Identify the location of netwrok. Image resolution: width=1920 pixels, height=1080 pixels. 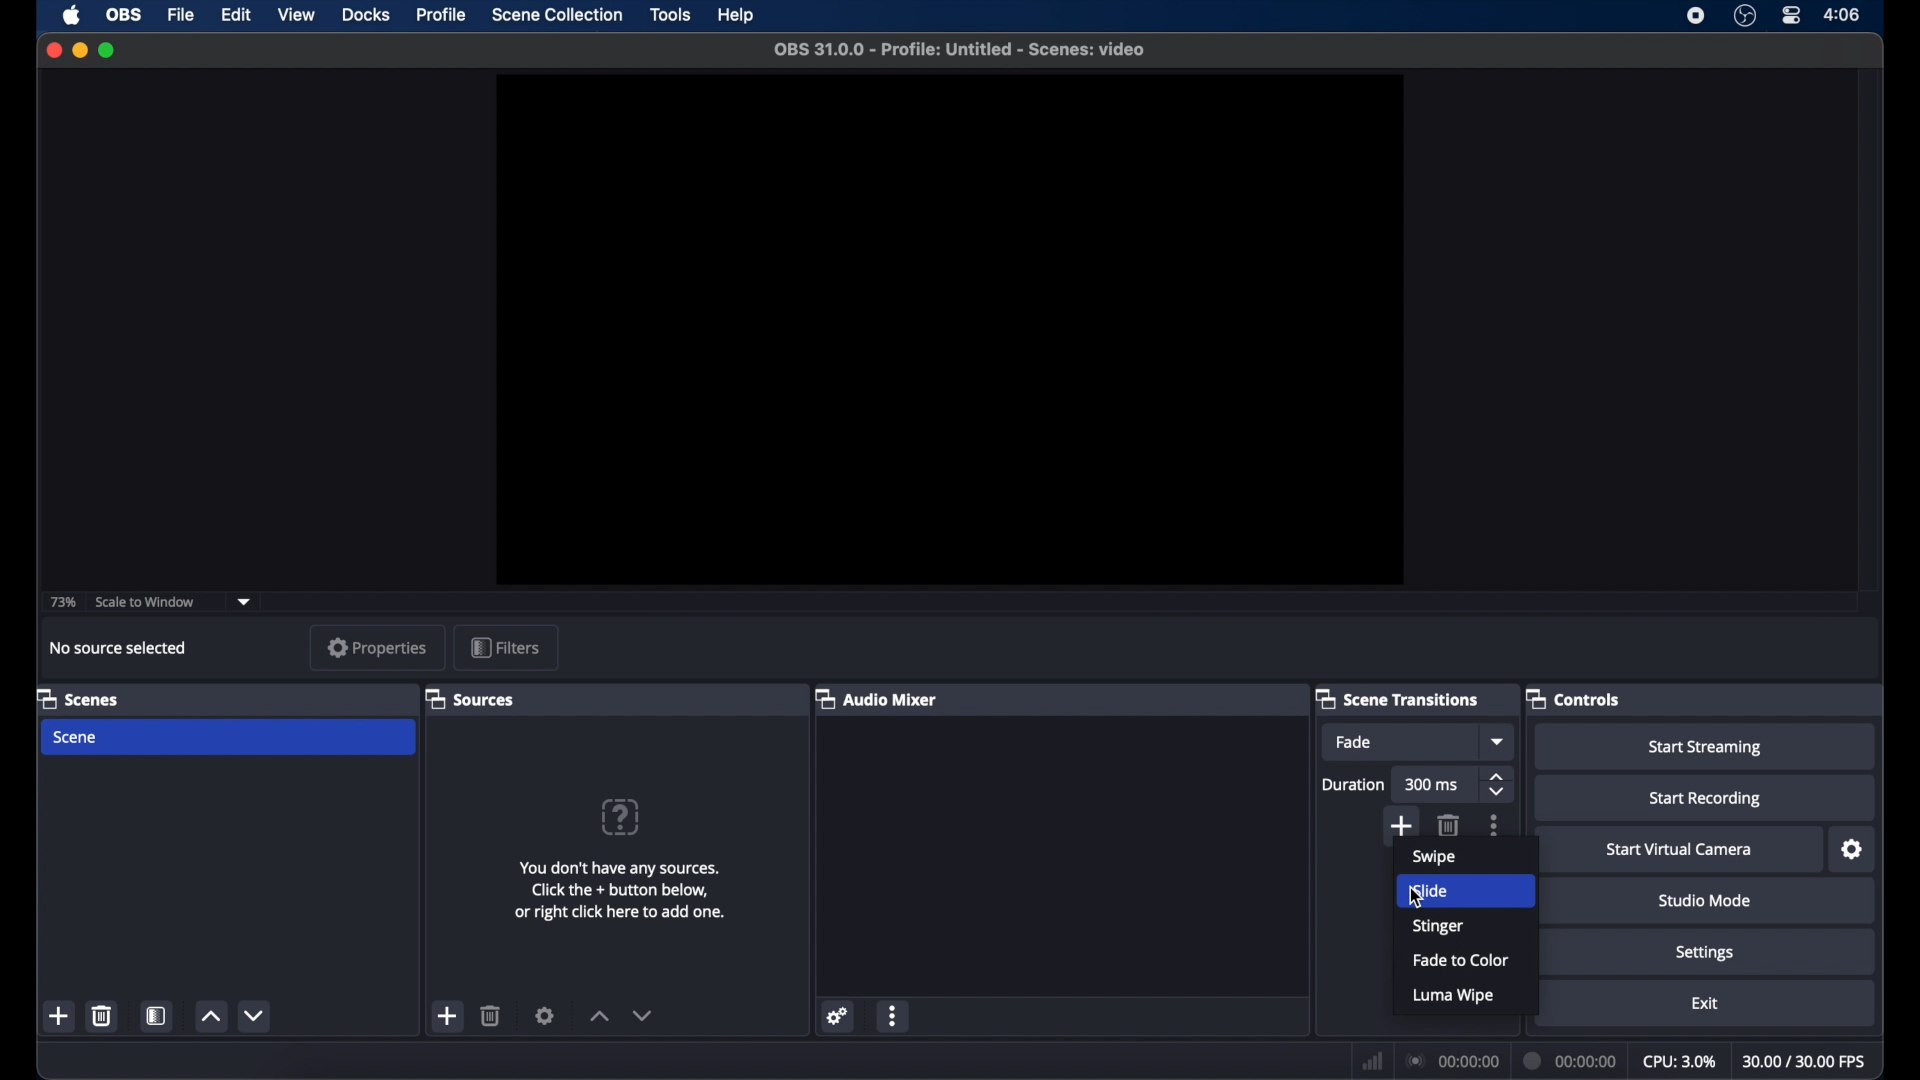
(1370, 1059).